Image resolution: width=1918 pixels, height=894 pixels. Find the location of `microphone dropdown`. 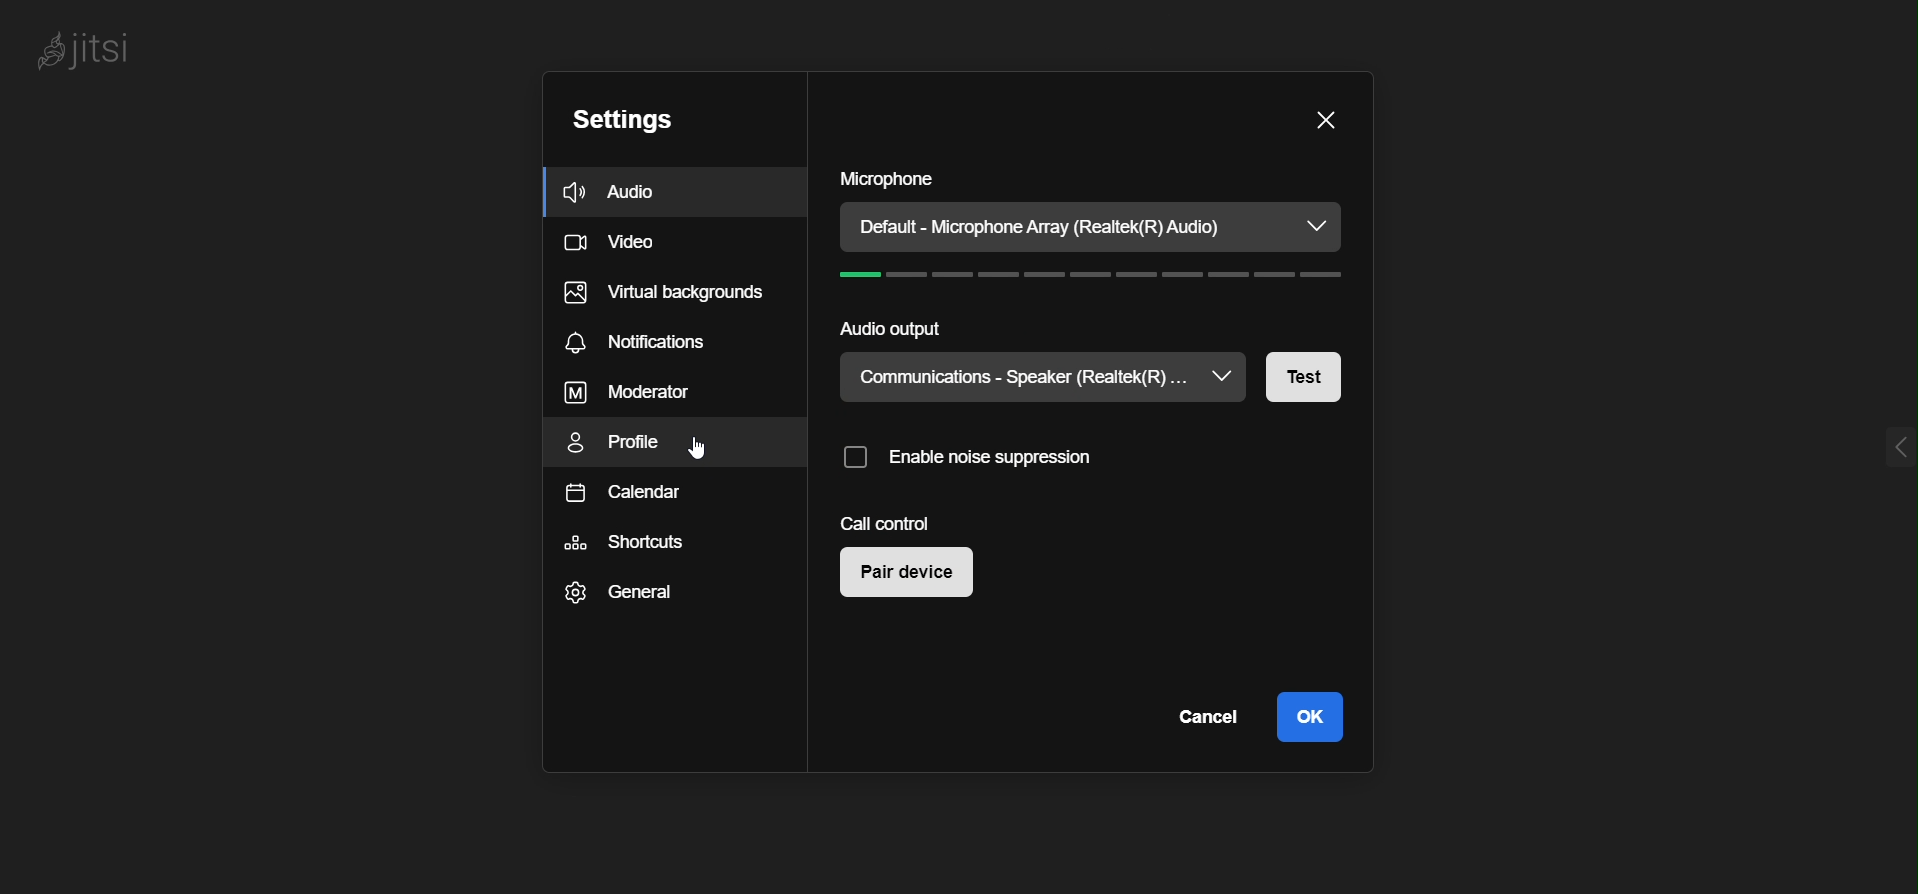

microphone dropdown is located at coordinates (1319, 227).